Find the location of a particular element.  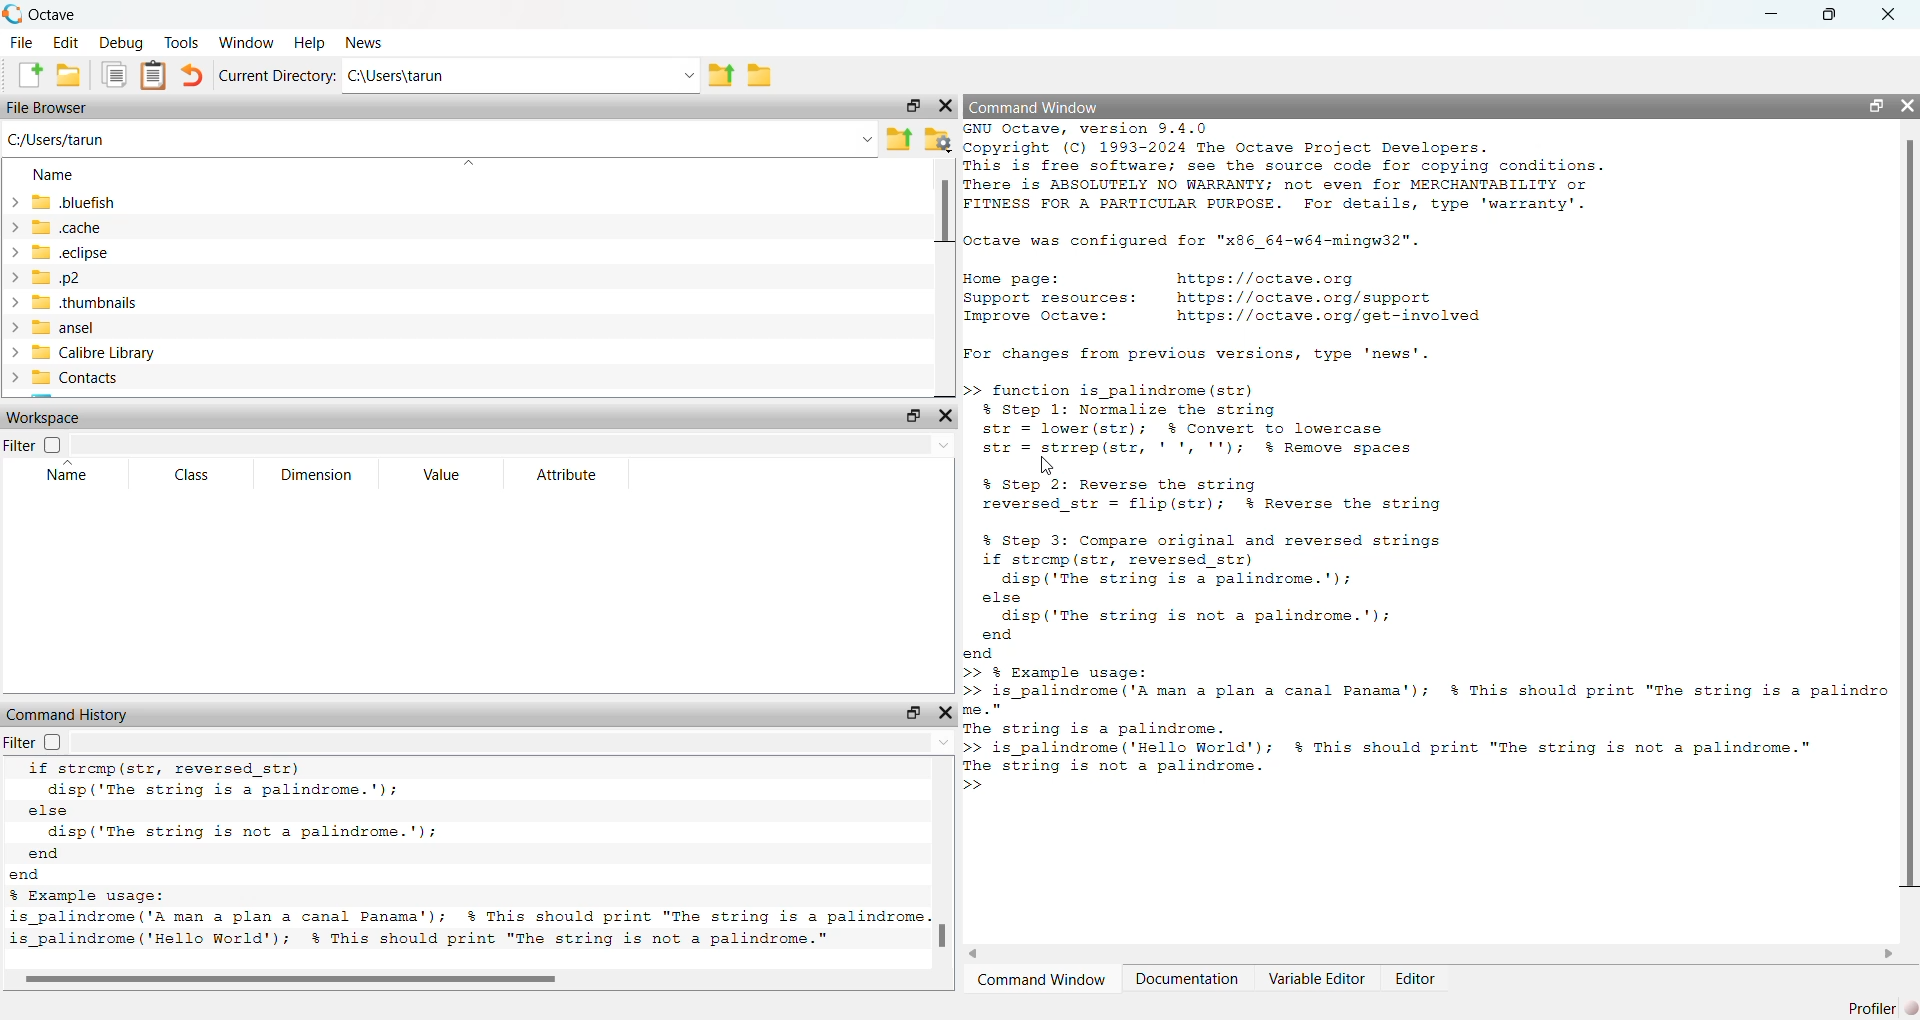

| For changes from previous versions, type 'news'. is located at coordinates (1199, 352).